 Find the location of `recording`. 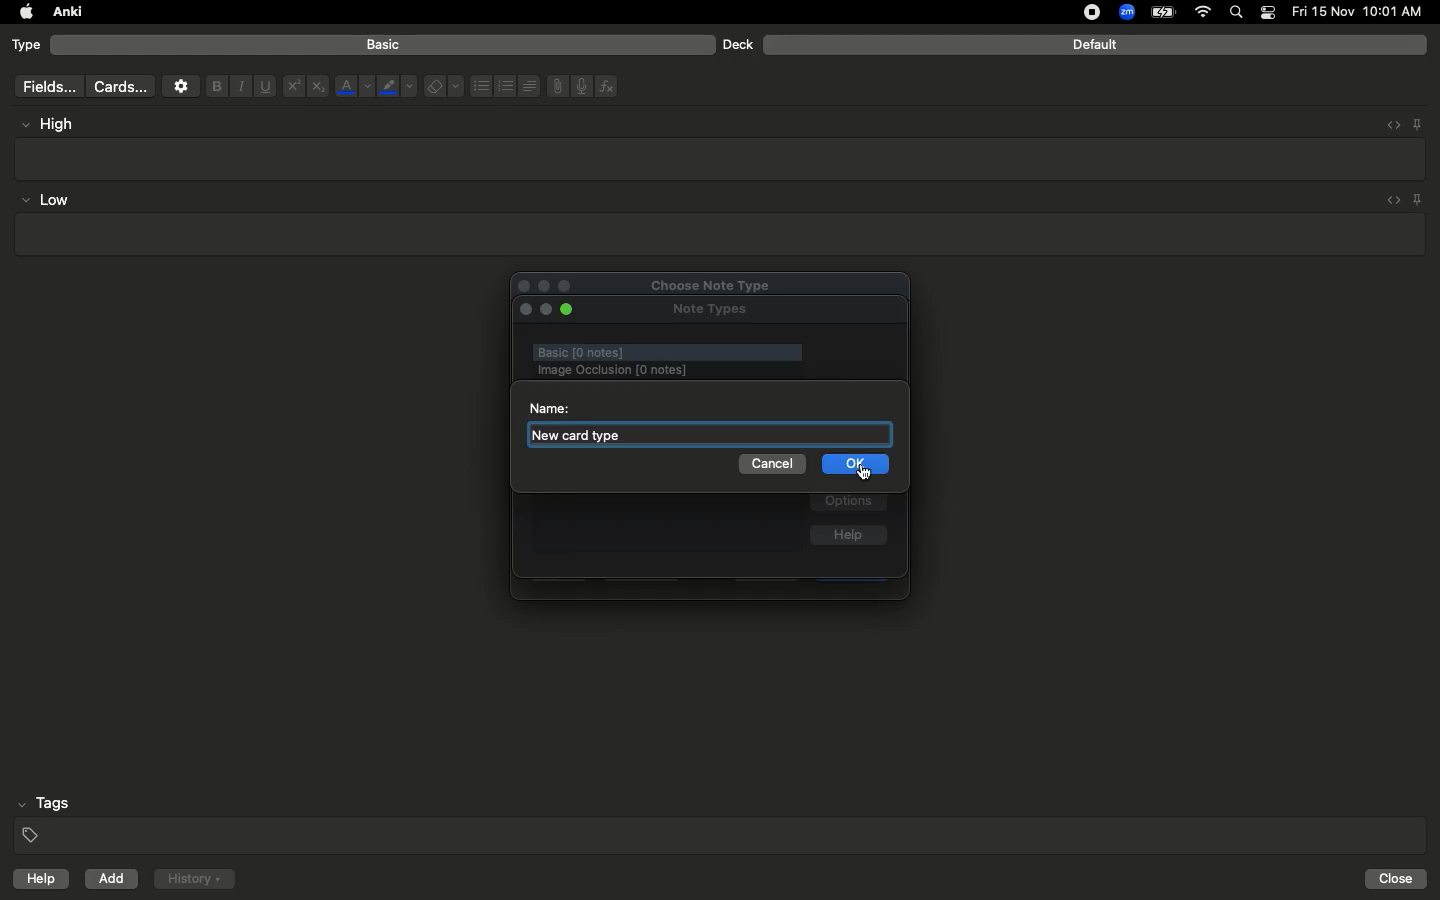

recording is located at coordinates (1080, 12).